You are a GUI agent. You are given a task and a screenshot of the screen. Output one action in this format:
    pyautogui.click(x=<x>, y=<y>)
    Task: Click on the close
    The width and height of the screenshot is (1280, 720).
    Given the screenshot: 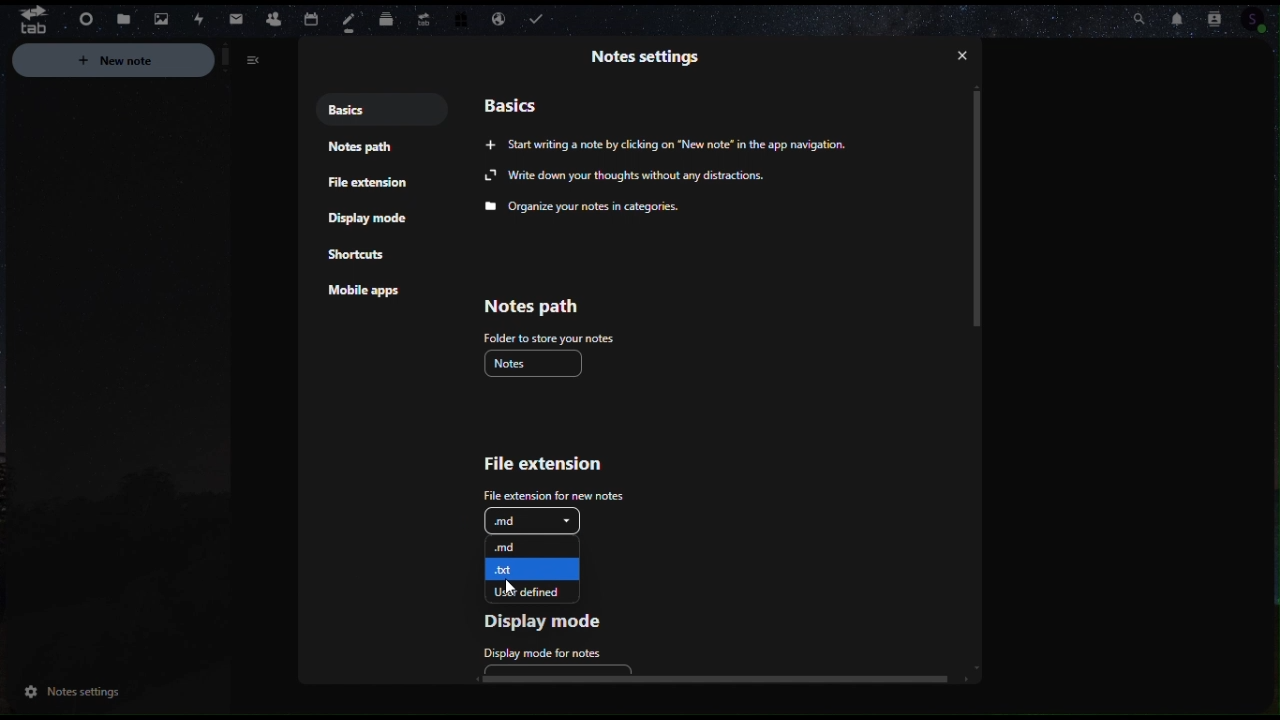 What is the action you would take?
    pyautogui.click(x=966, y=56)
    